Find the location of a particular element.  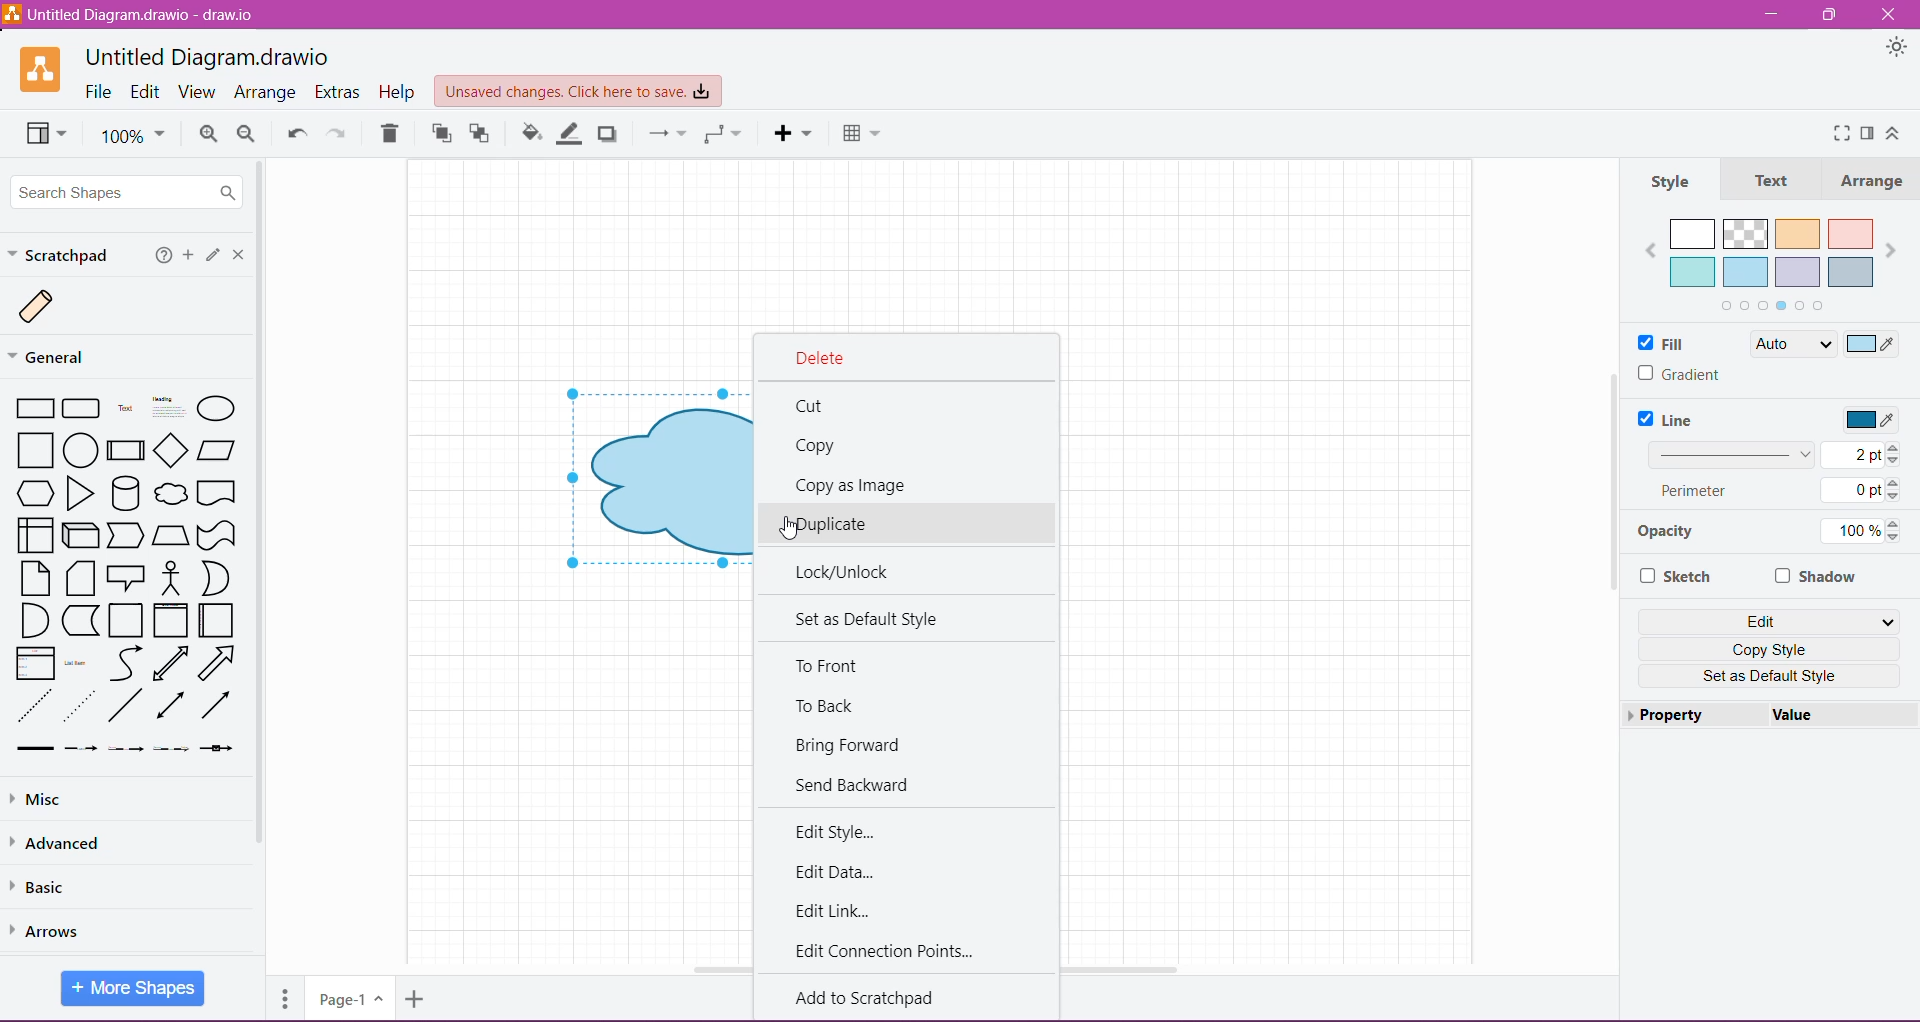

Help is located at coordinates (164, 257).